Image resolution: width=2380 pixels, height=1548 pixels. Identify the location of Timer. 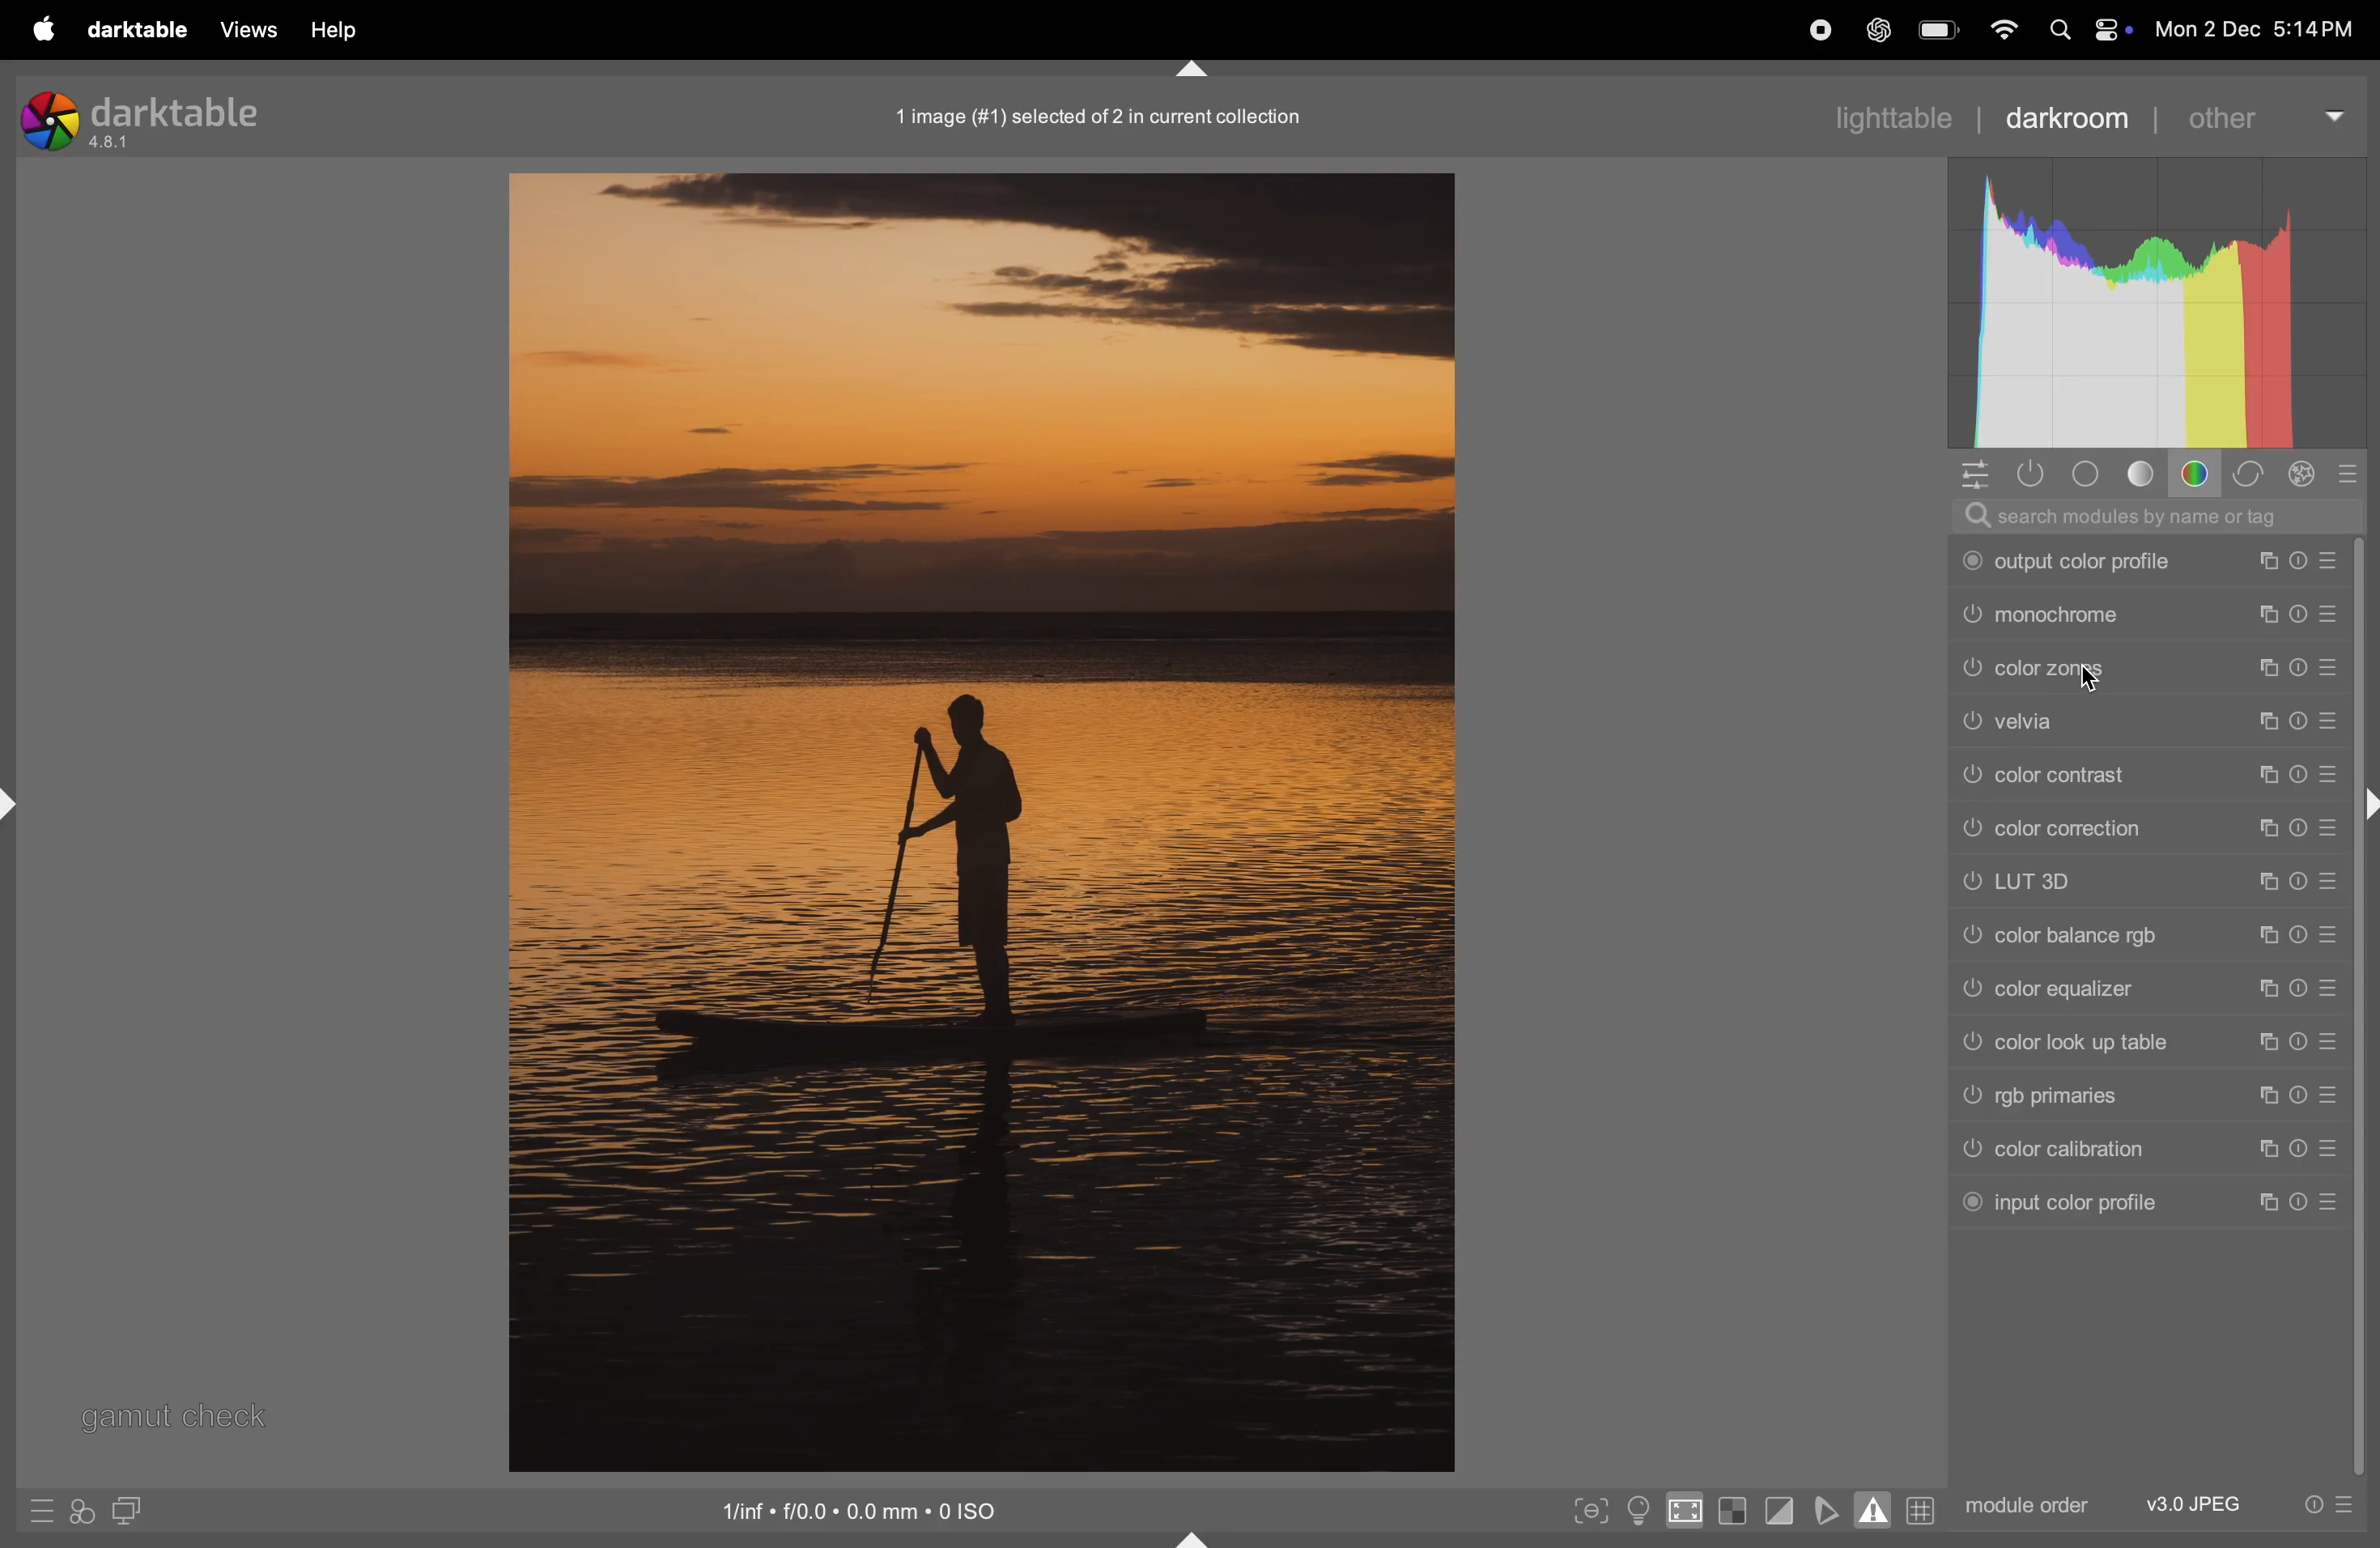
(2296, 773).